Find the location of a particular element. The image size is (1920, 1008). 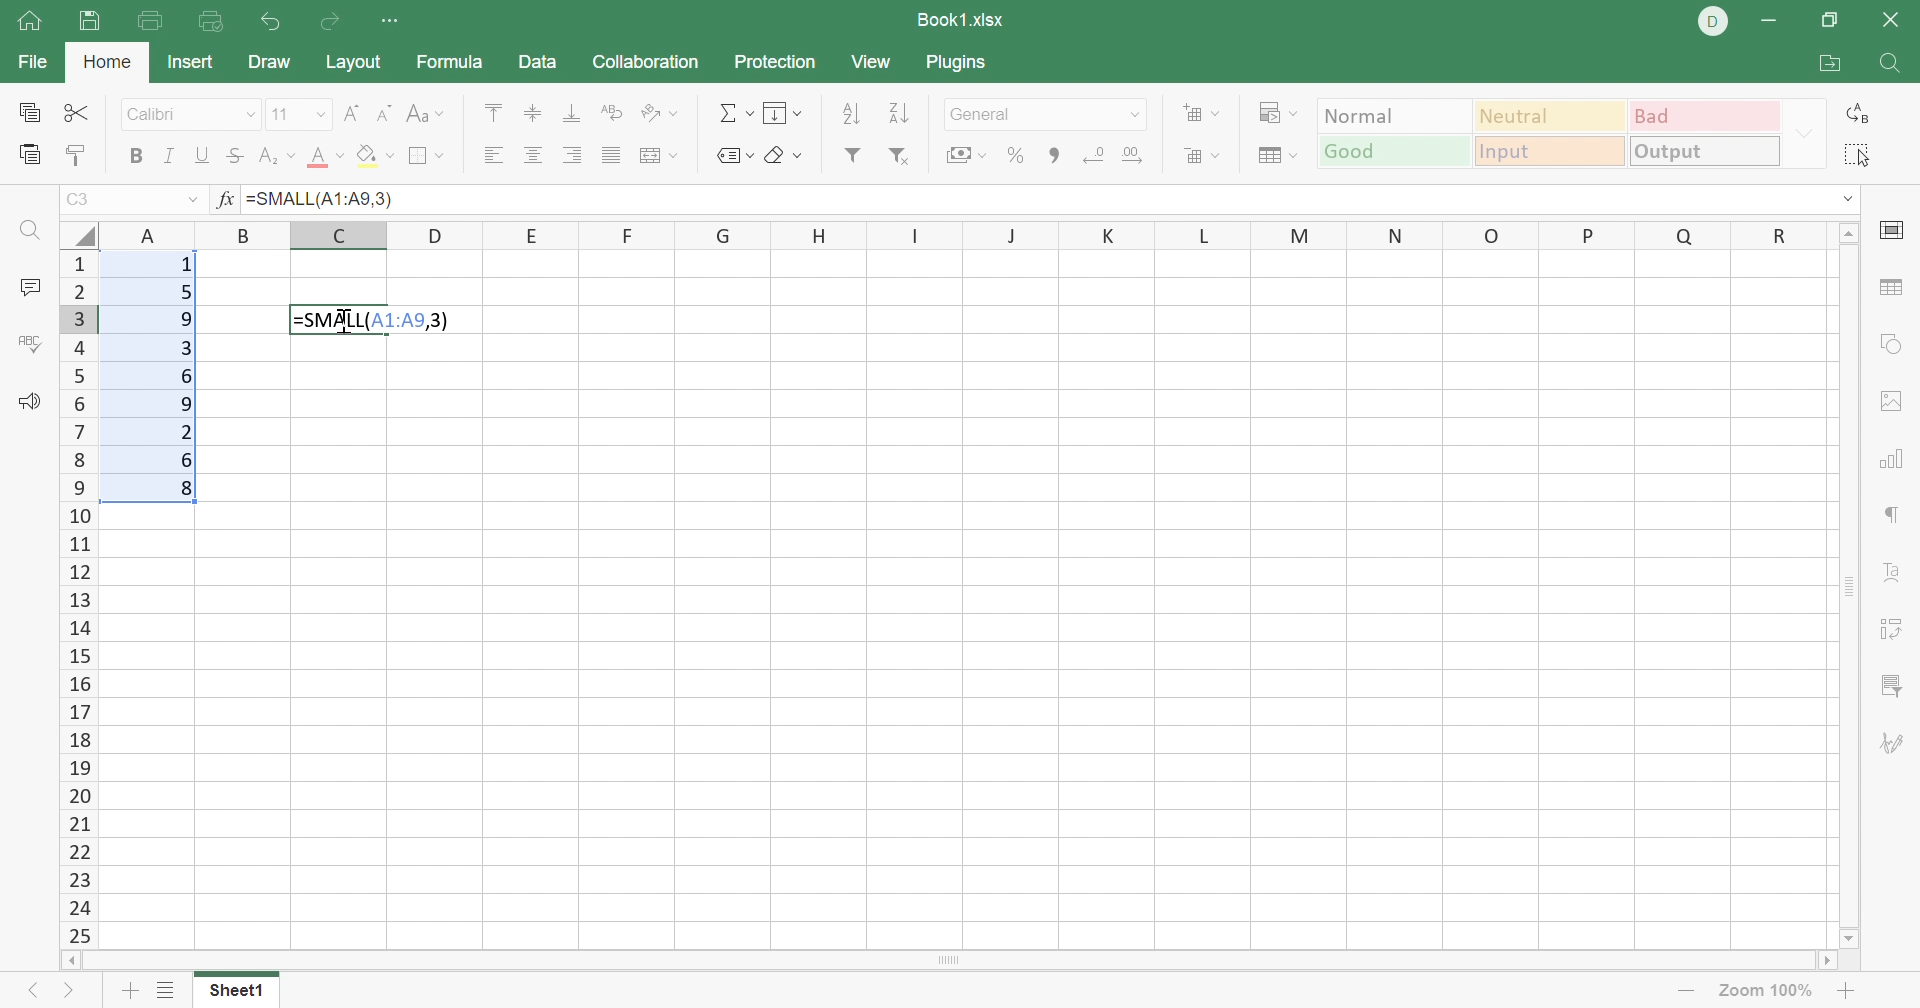

Summation is located at coordinates (736, 115).